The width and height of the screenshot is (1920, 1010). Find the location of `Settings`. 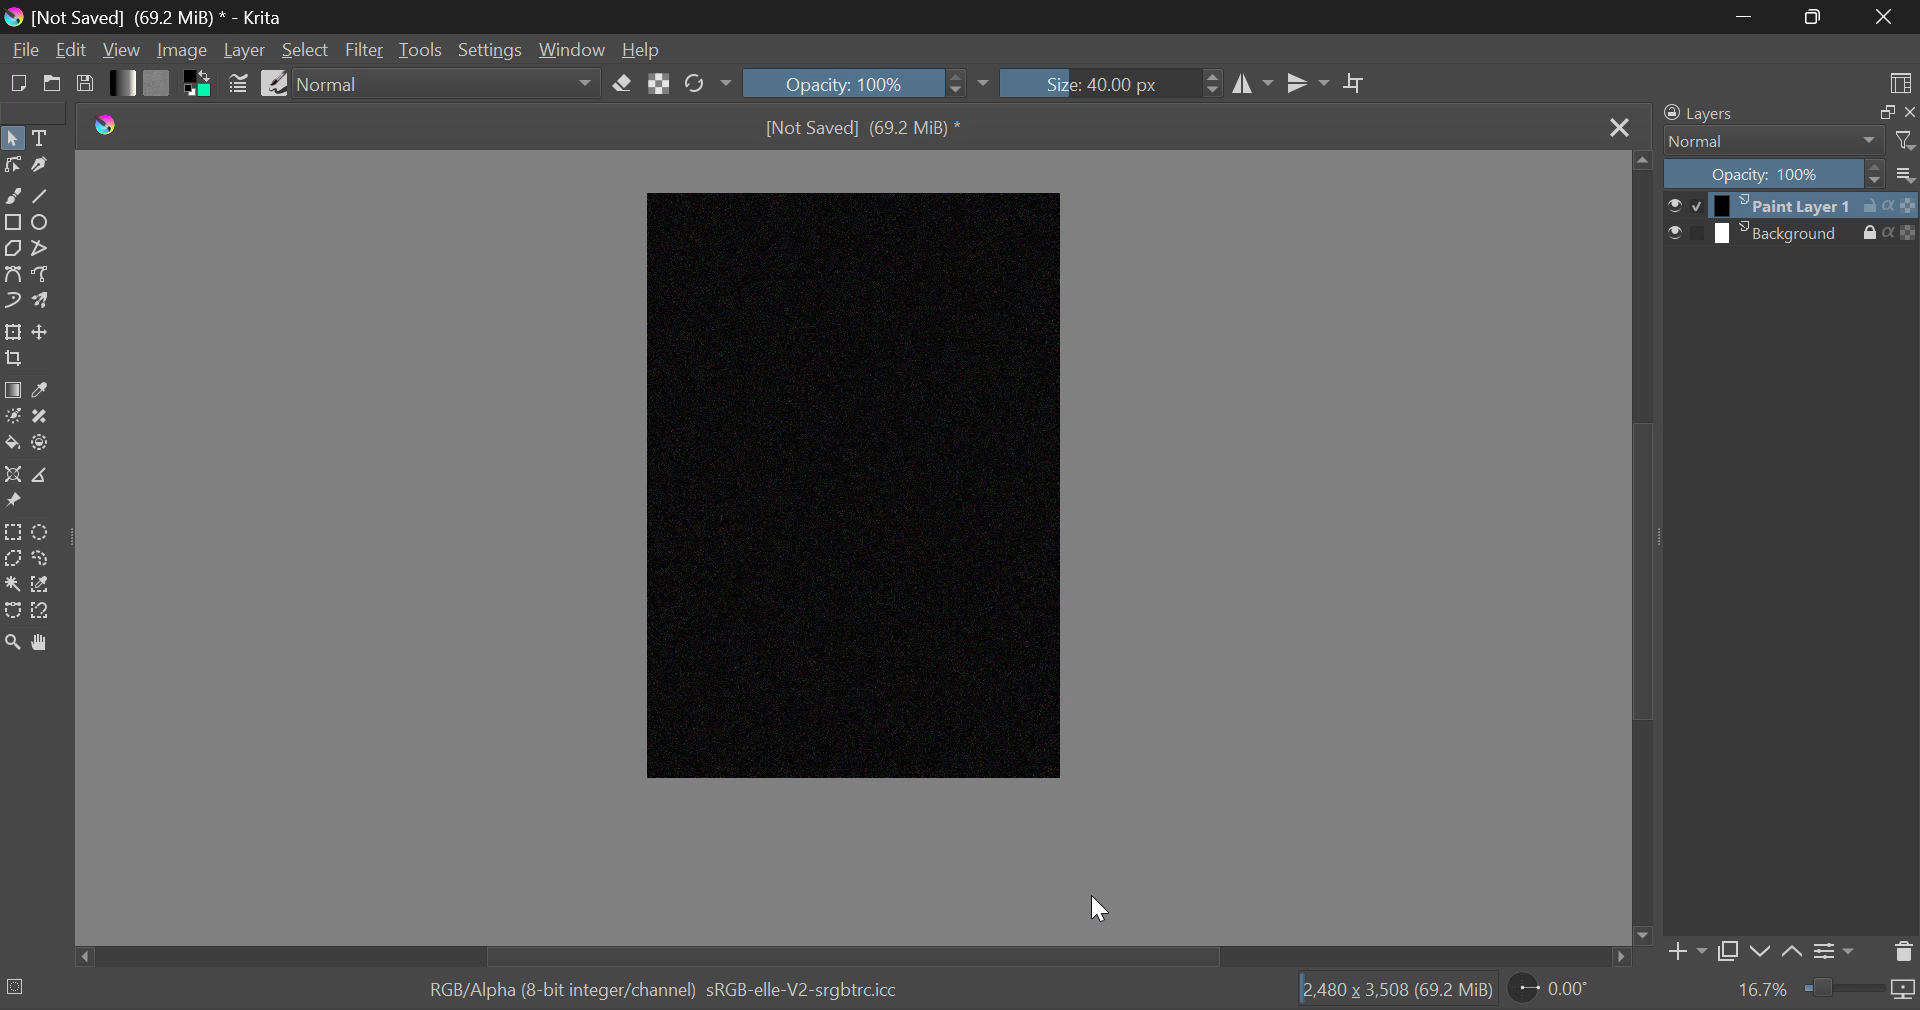

Settings is located at coordinates (1832, 950).